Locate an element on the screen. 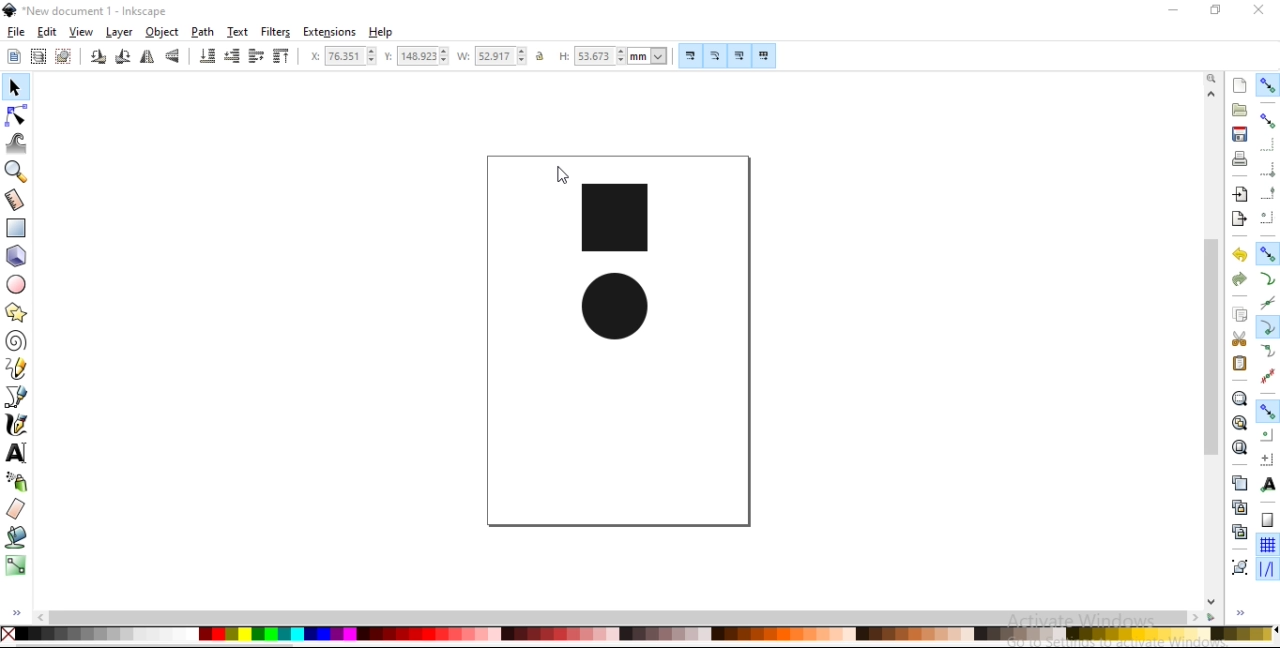 This screenshot has width=1280, height=648. fill bounded areas is located at coordinates (17, 538).